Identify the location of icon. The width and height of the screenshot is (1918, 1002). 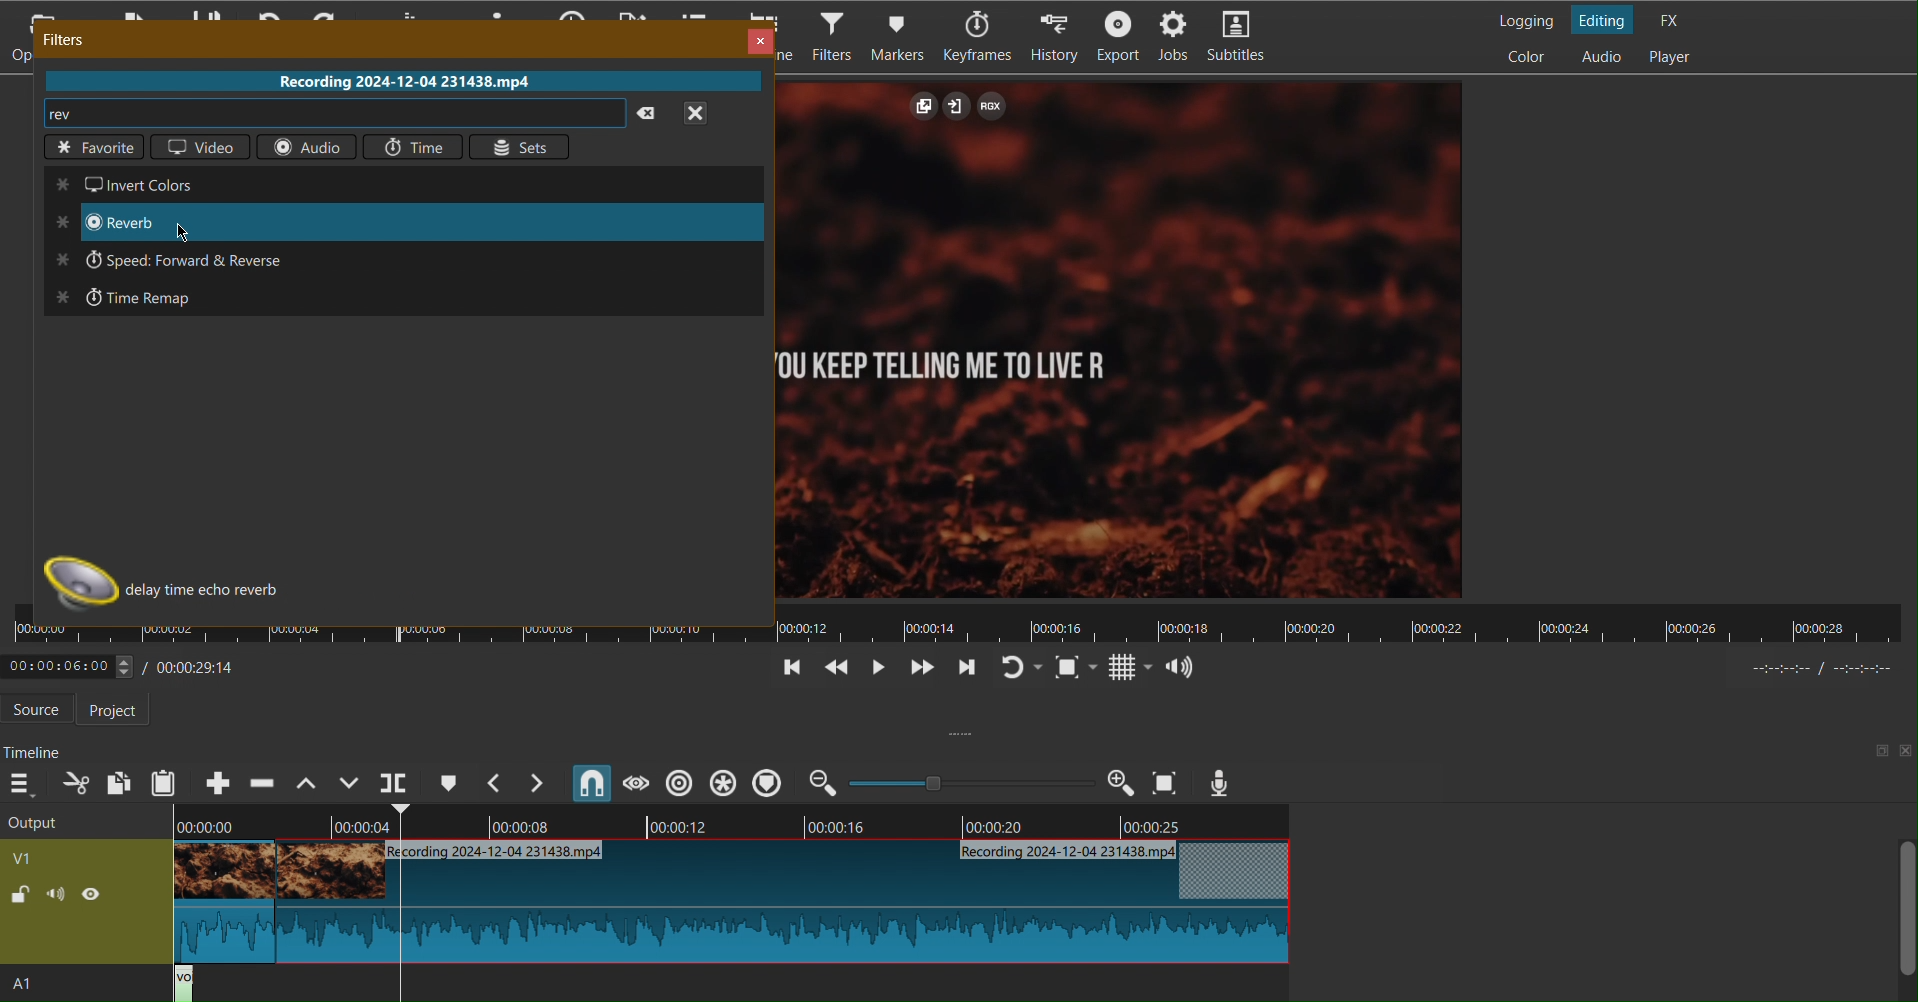
(72, 586).